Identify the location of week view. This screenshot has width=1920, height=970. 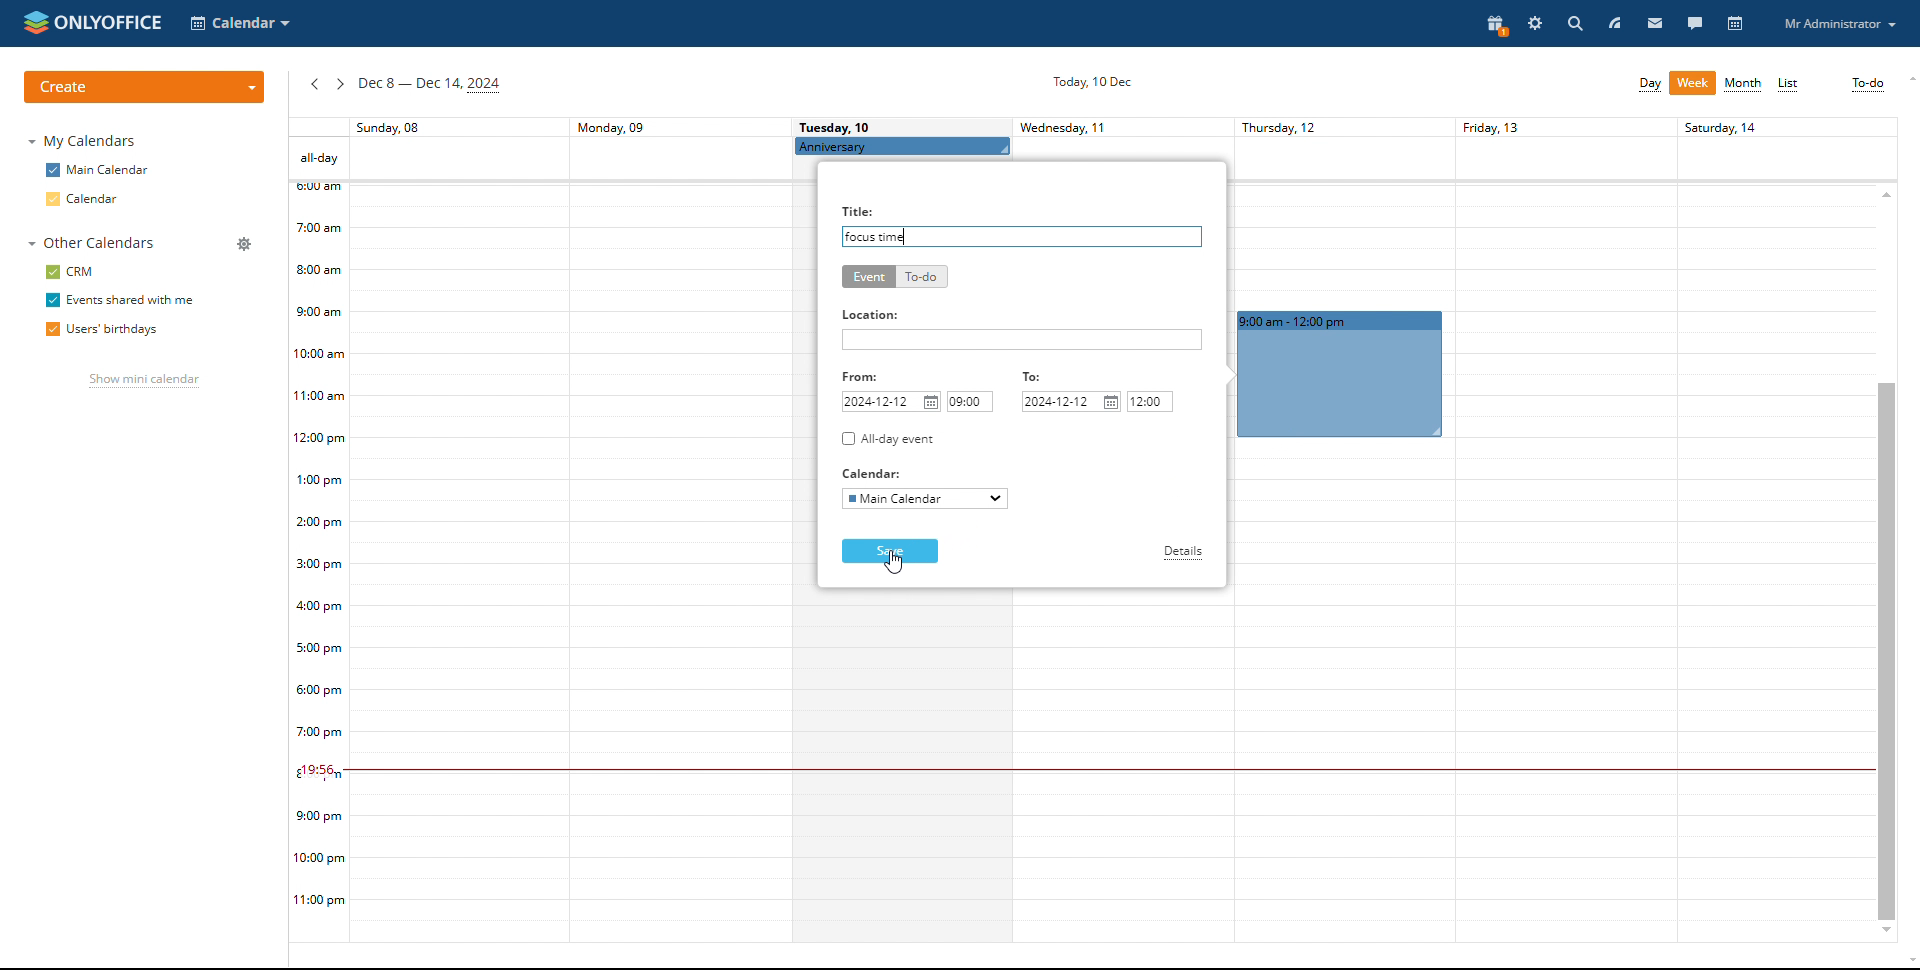
(1693, 83).